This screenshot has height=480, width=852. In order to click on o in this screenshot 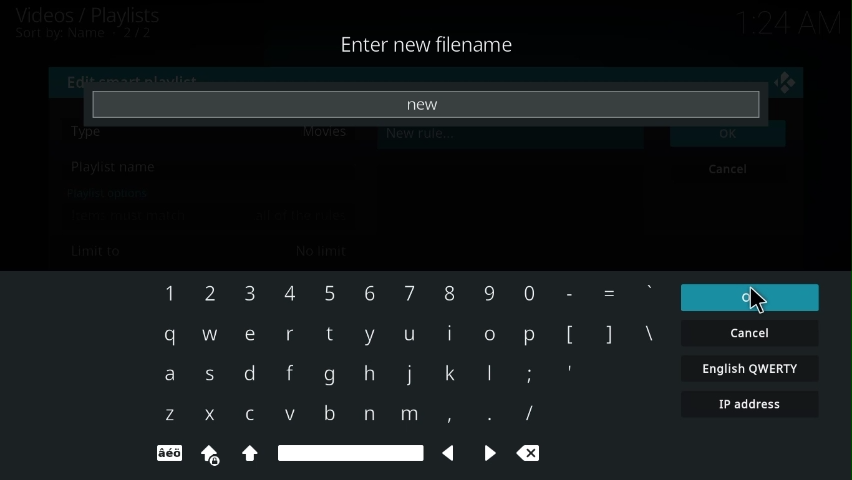, I will do `click(491, 335)`.